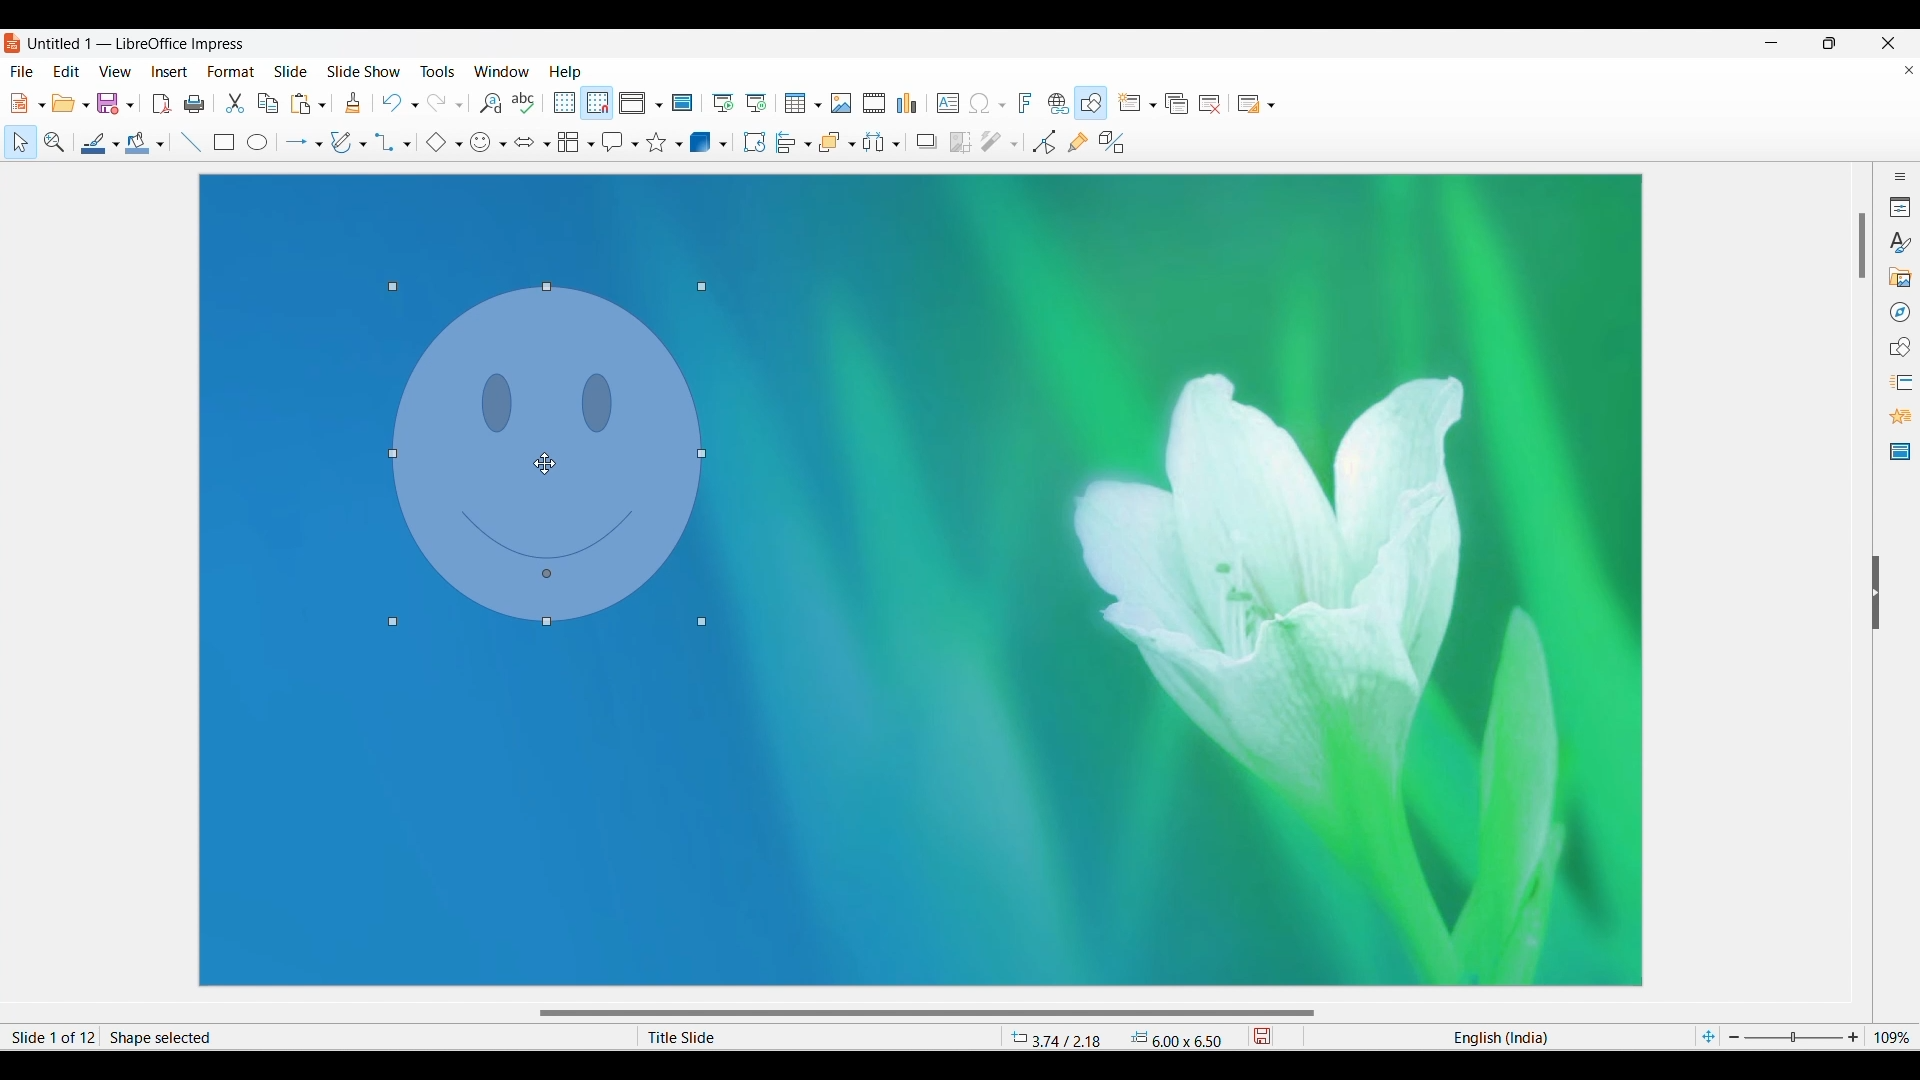 The height and width of the screenshot is (1080, 1920). Describe the element at coordinates (1863, 246) in the screenshot. I see `Vertical slide bar` at that location.